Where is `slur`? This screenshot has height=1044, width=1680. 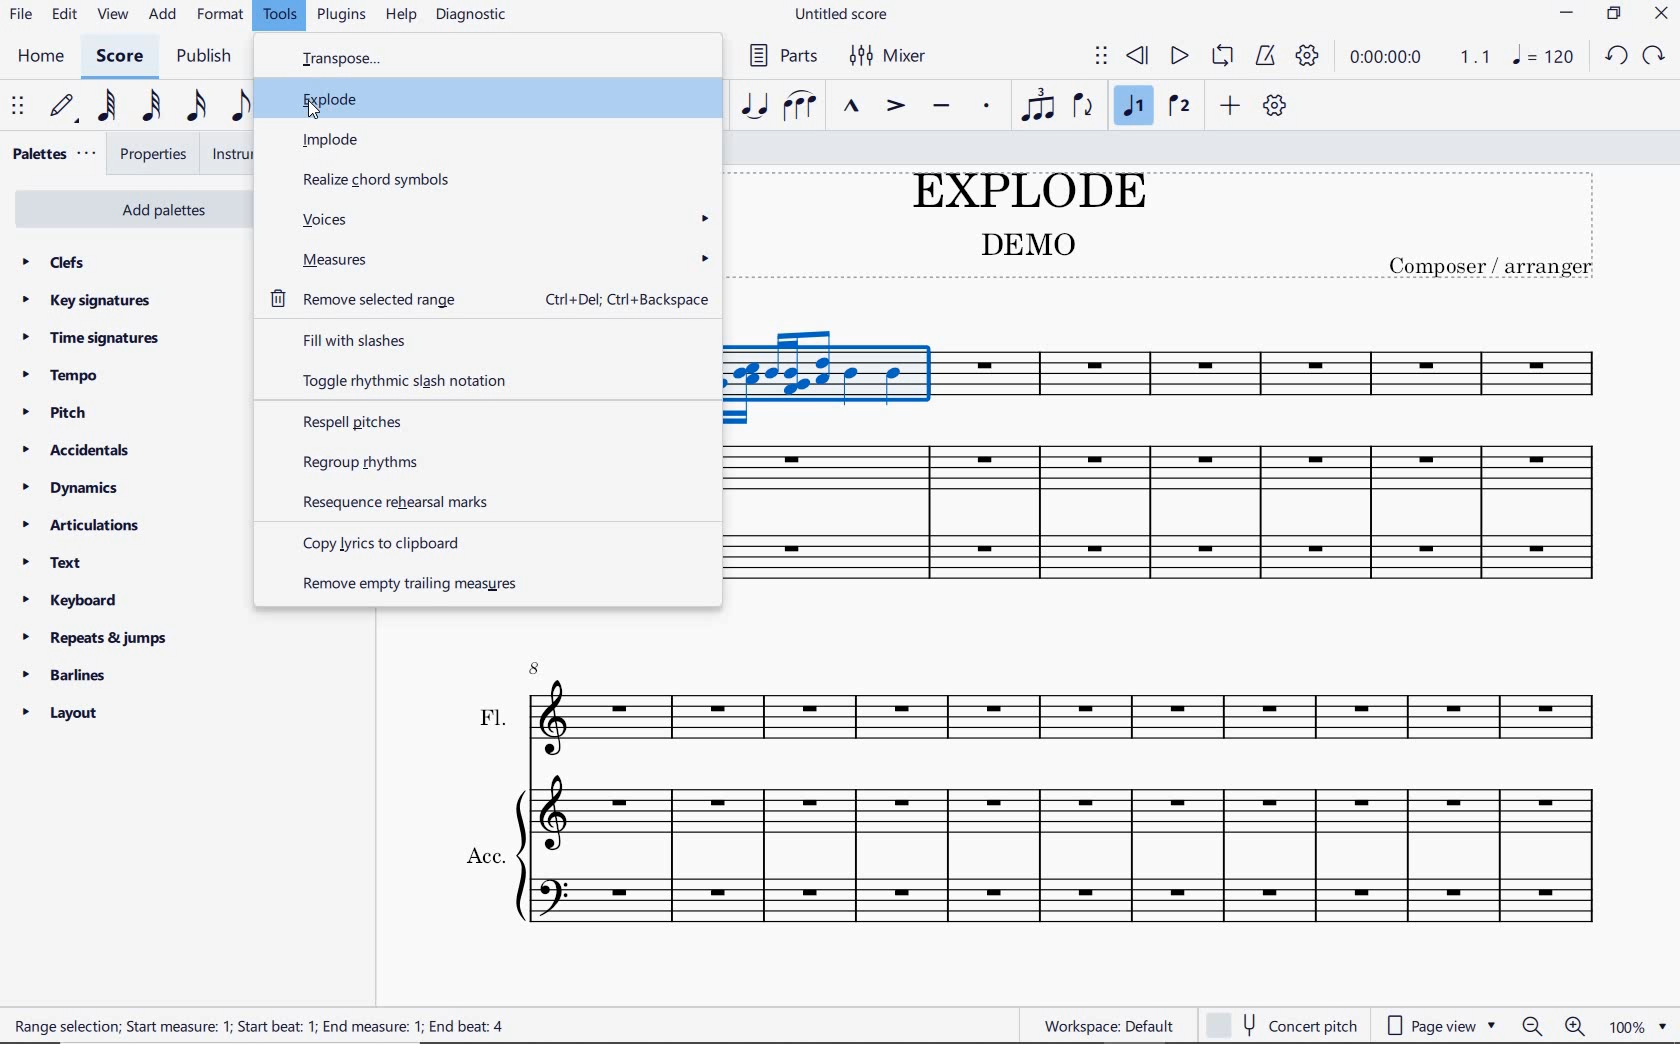 slur is located at coordinates (800, 106).